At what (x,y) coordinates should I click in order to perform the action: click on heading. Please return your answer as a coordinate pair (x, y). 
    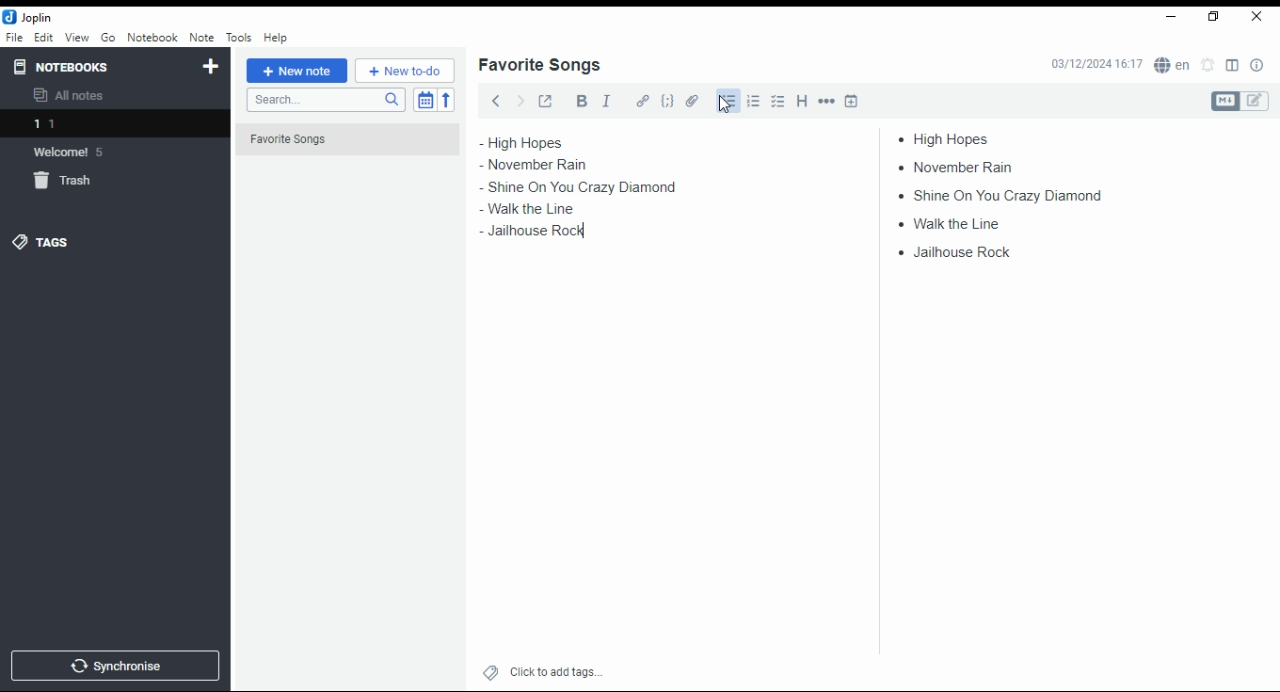
    Looking at the image, I should click on (803, 99).